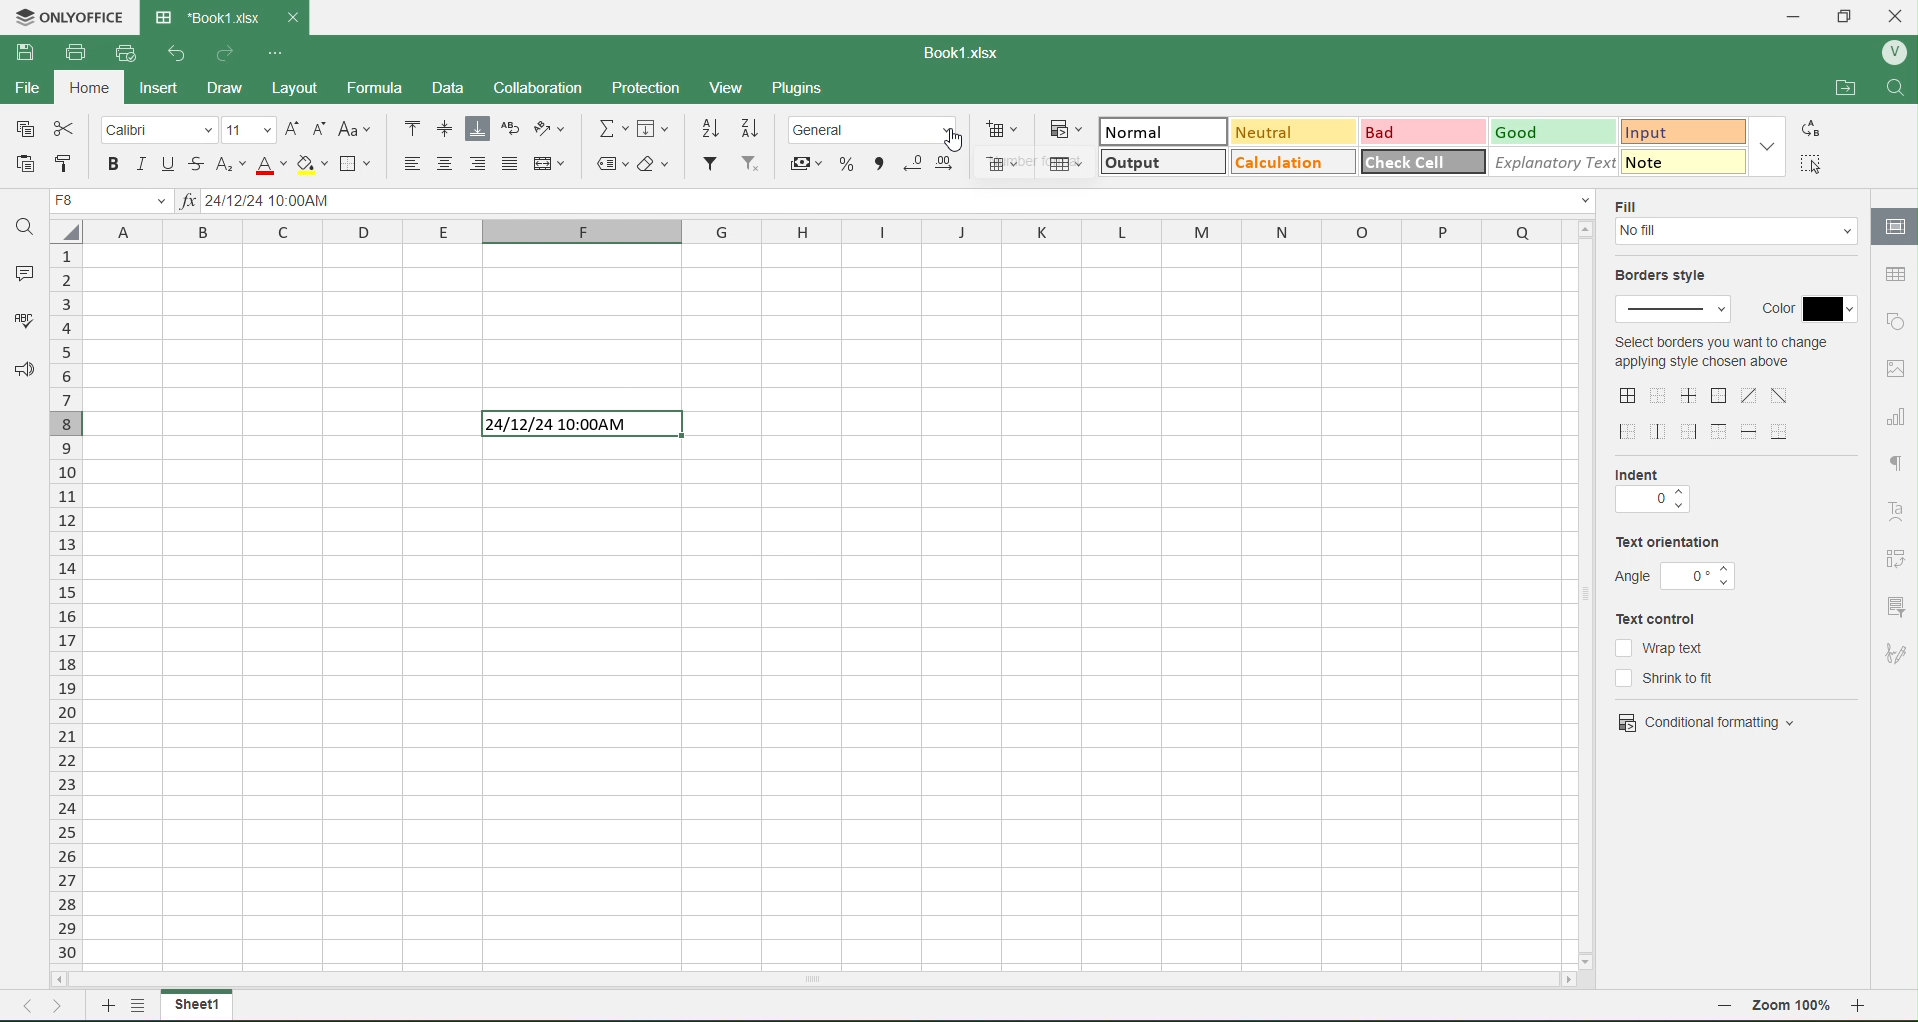  I want to click on Sort Descending, so click(753, 127).